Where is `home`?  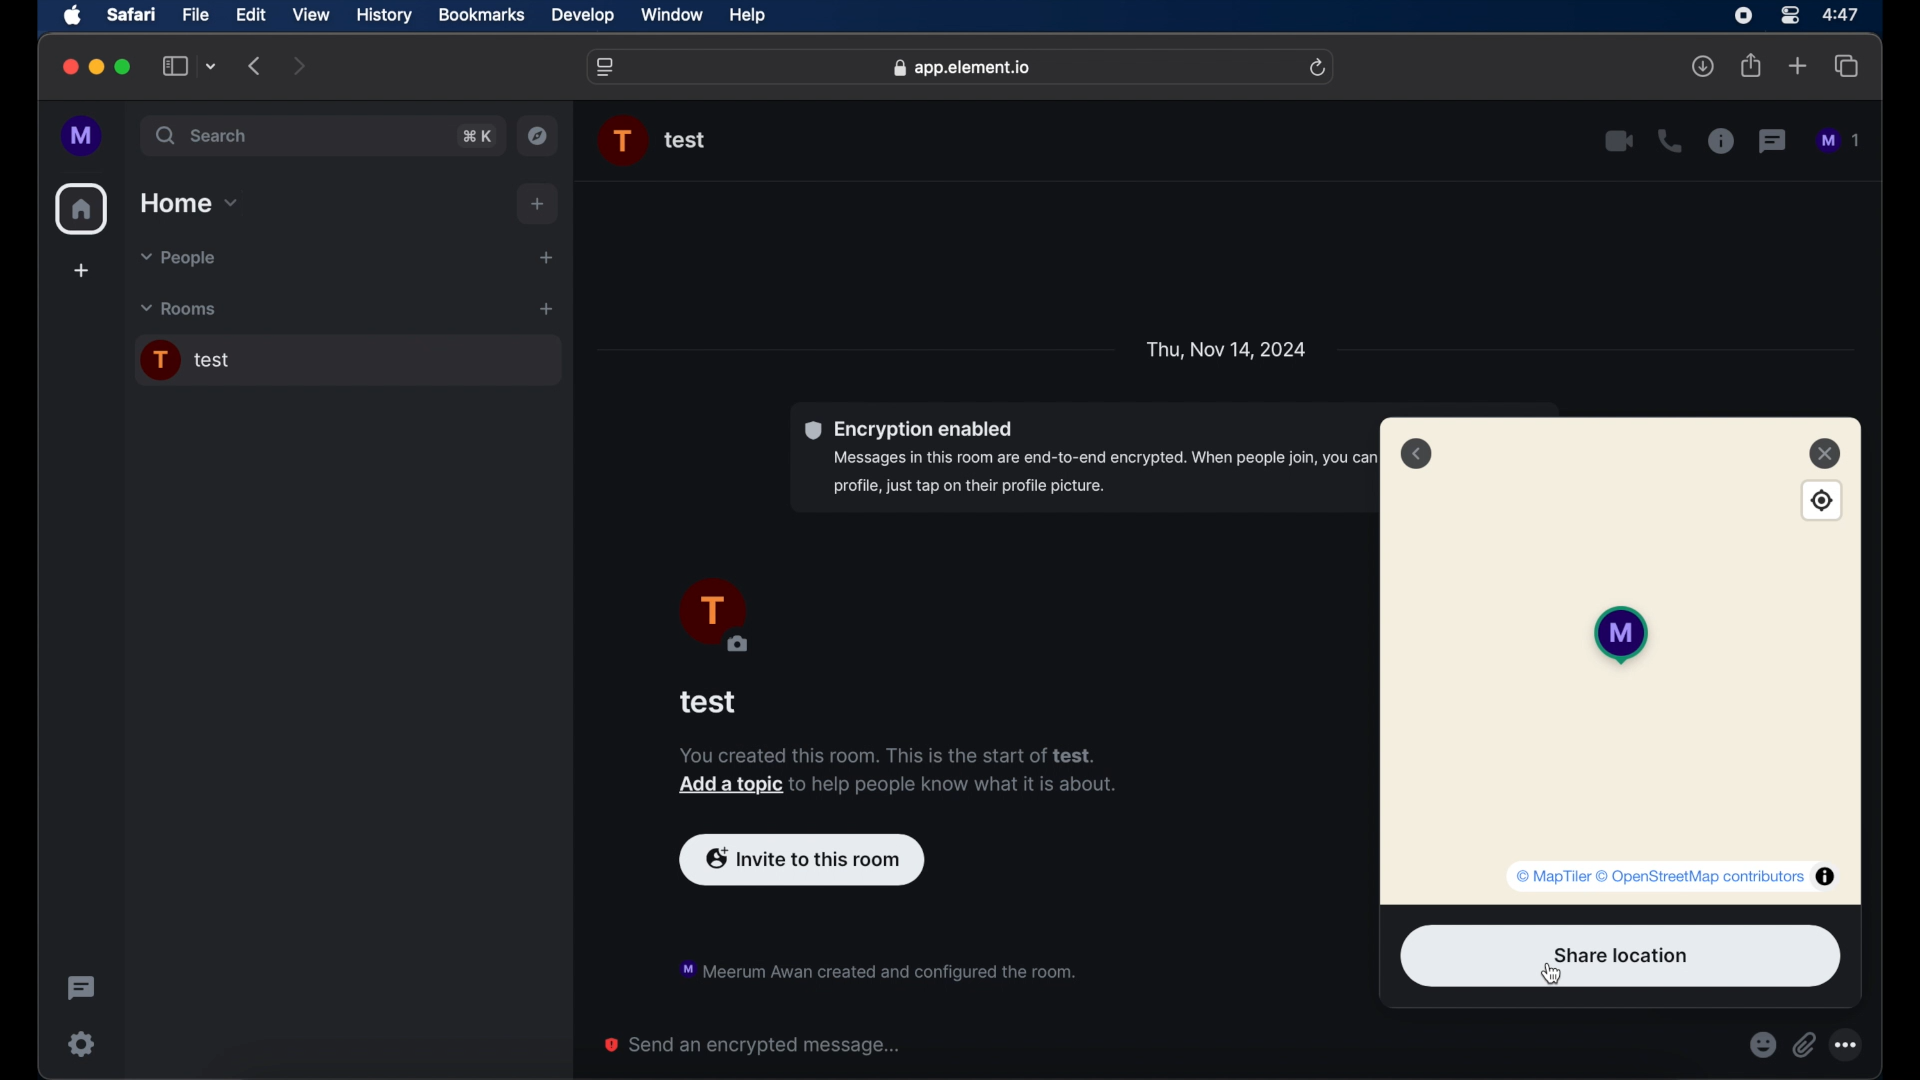 home is located at coordinates (82, 209).